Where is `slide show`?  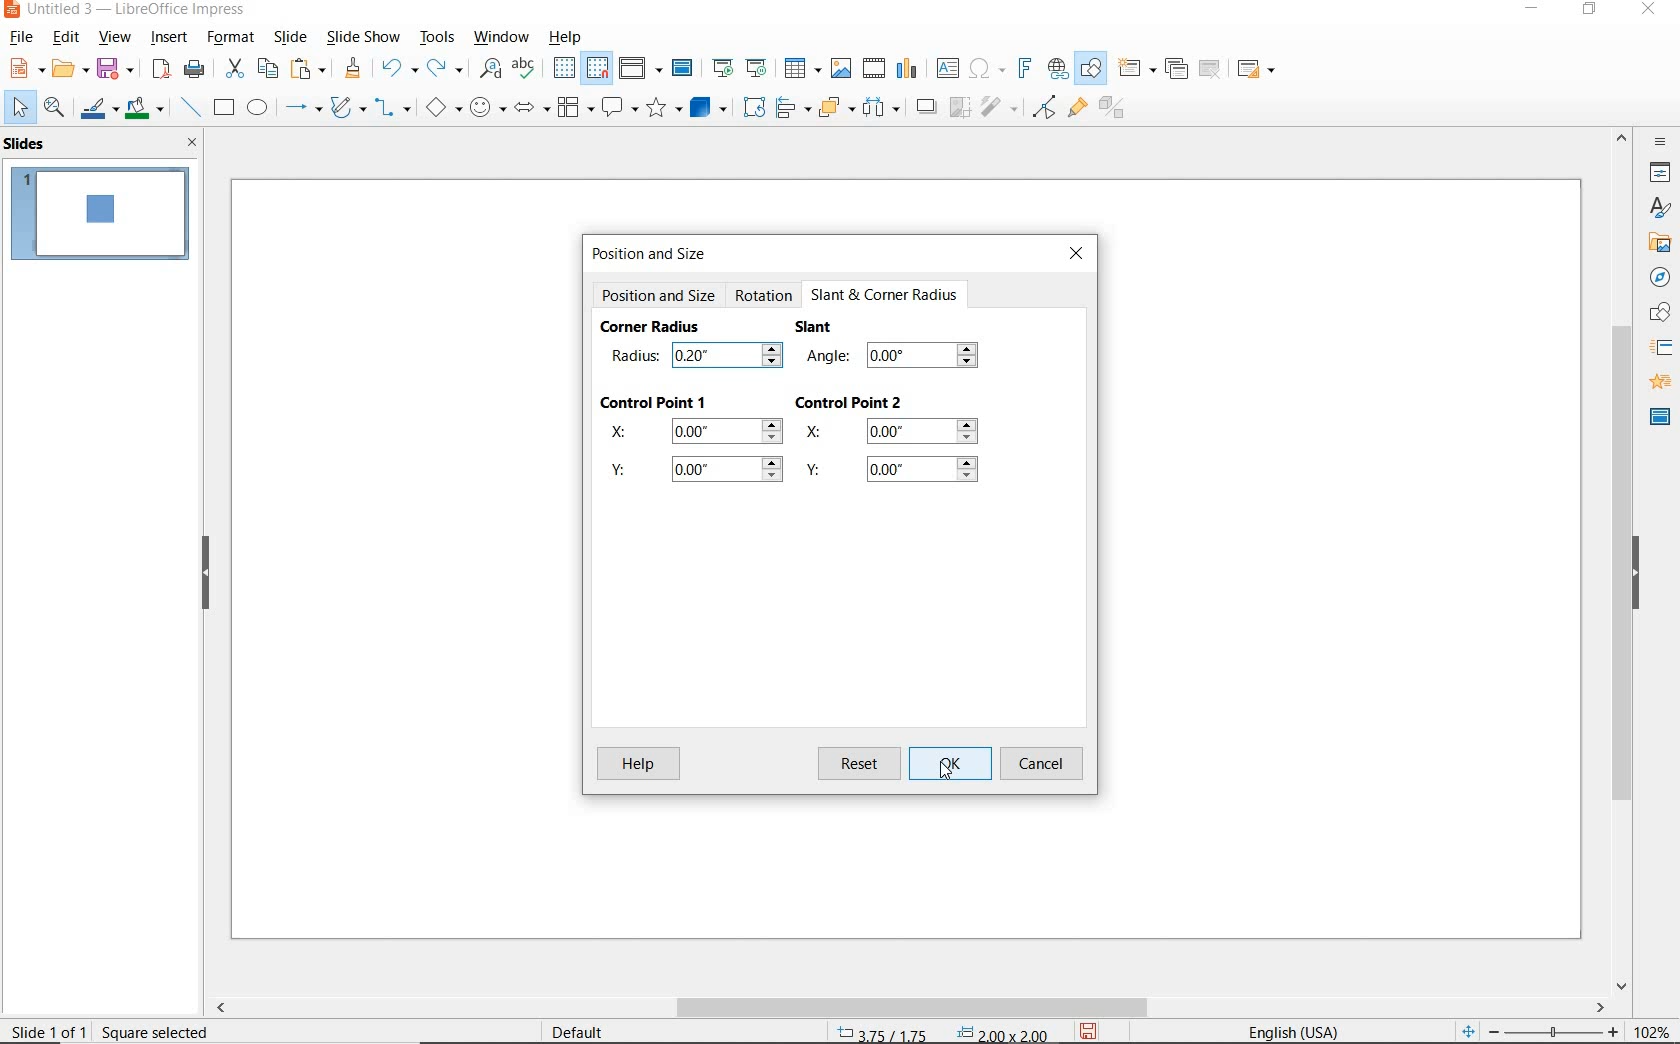 slide show is located at coordinates (364, 38).